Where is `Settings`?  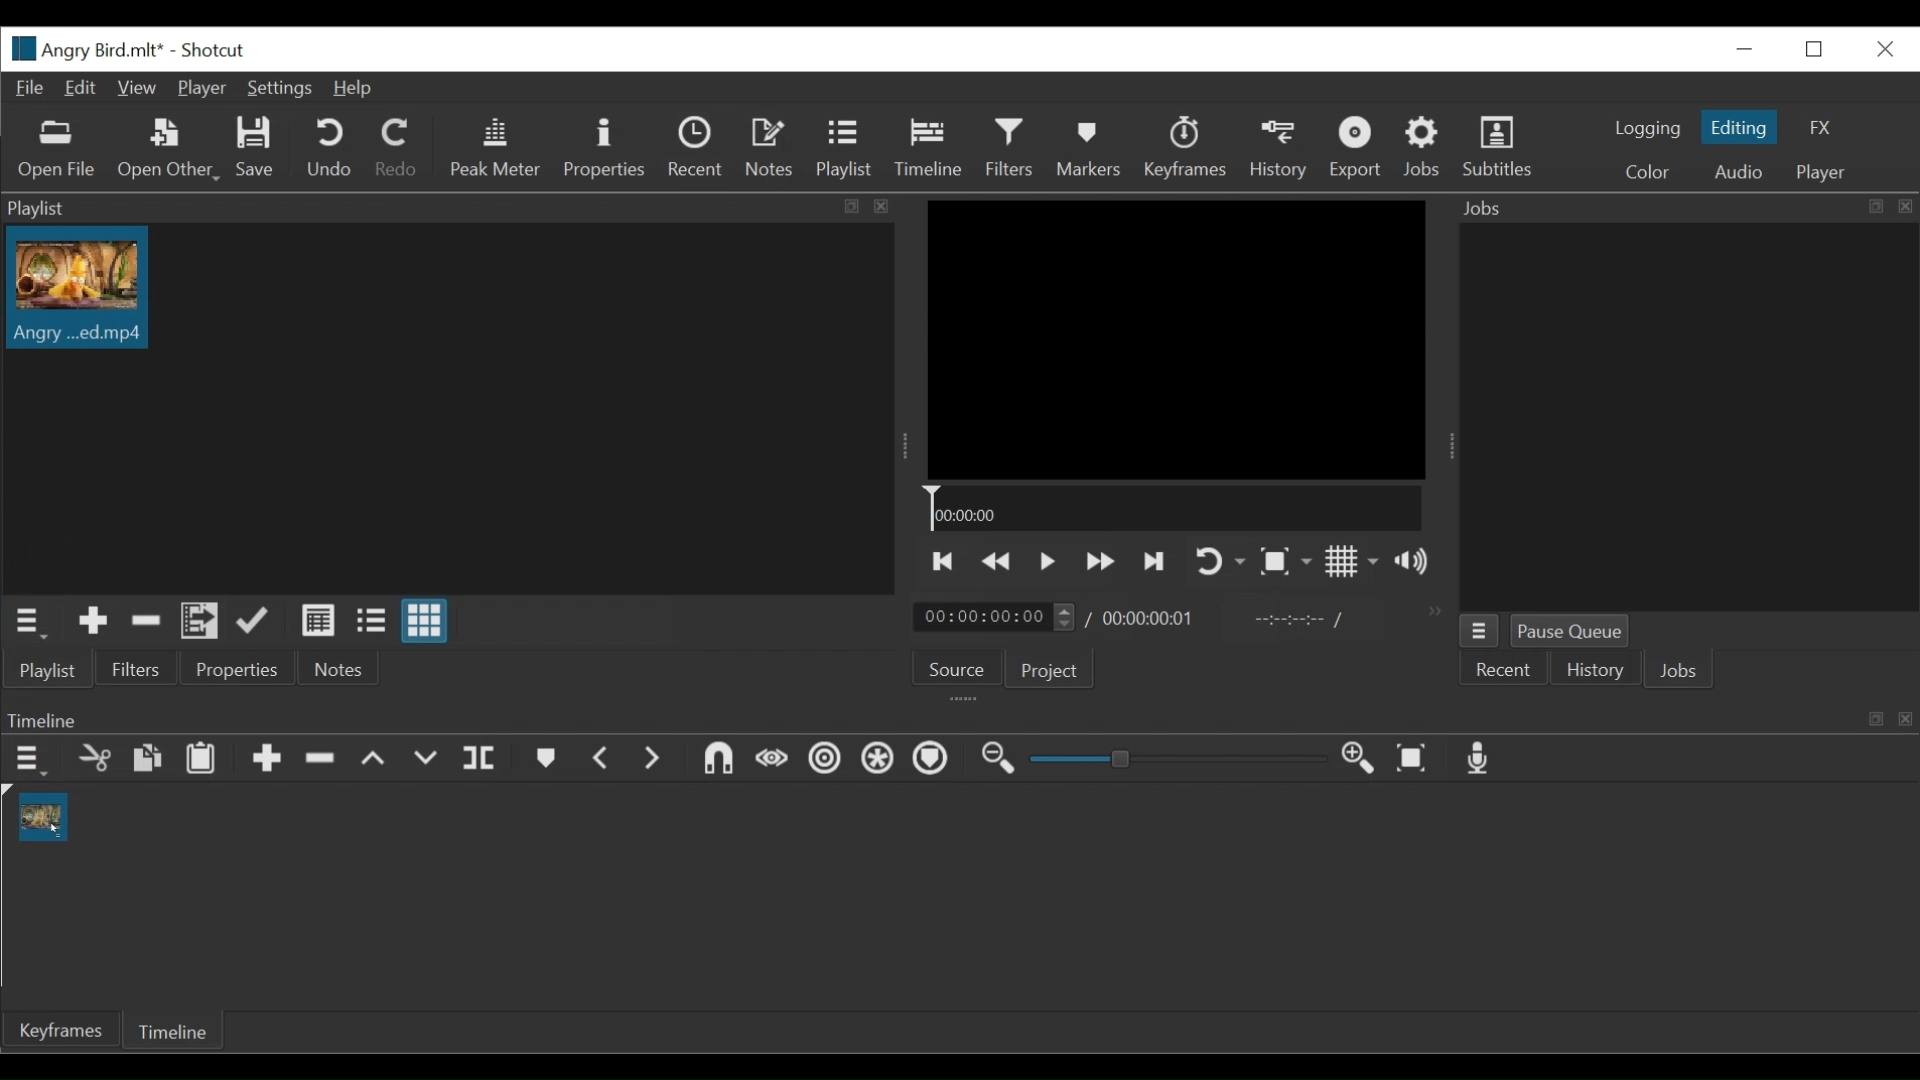 Settings is located at coordinates (281, 89).